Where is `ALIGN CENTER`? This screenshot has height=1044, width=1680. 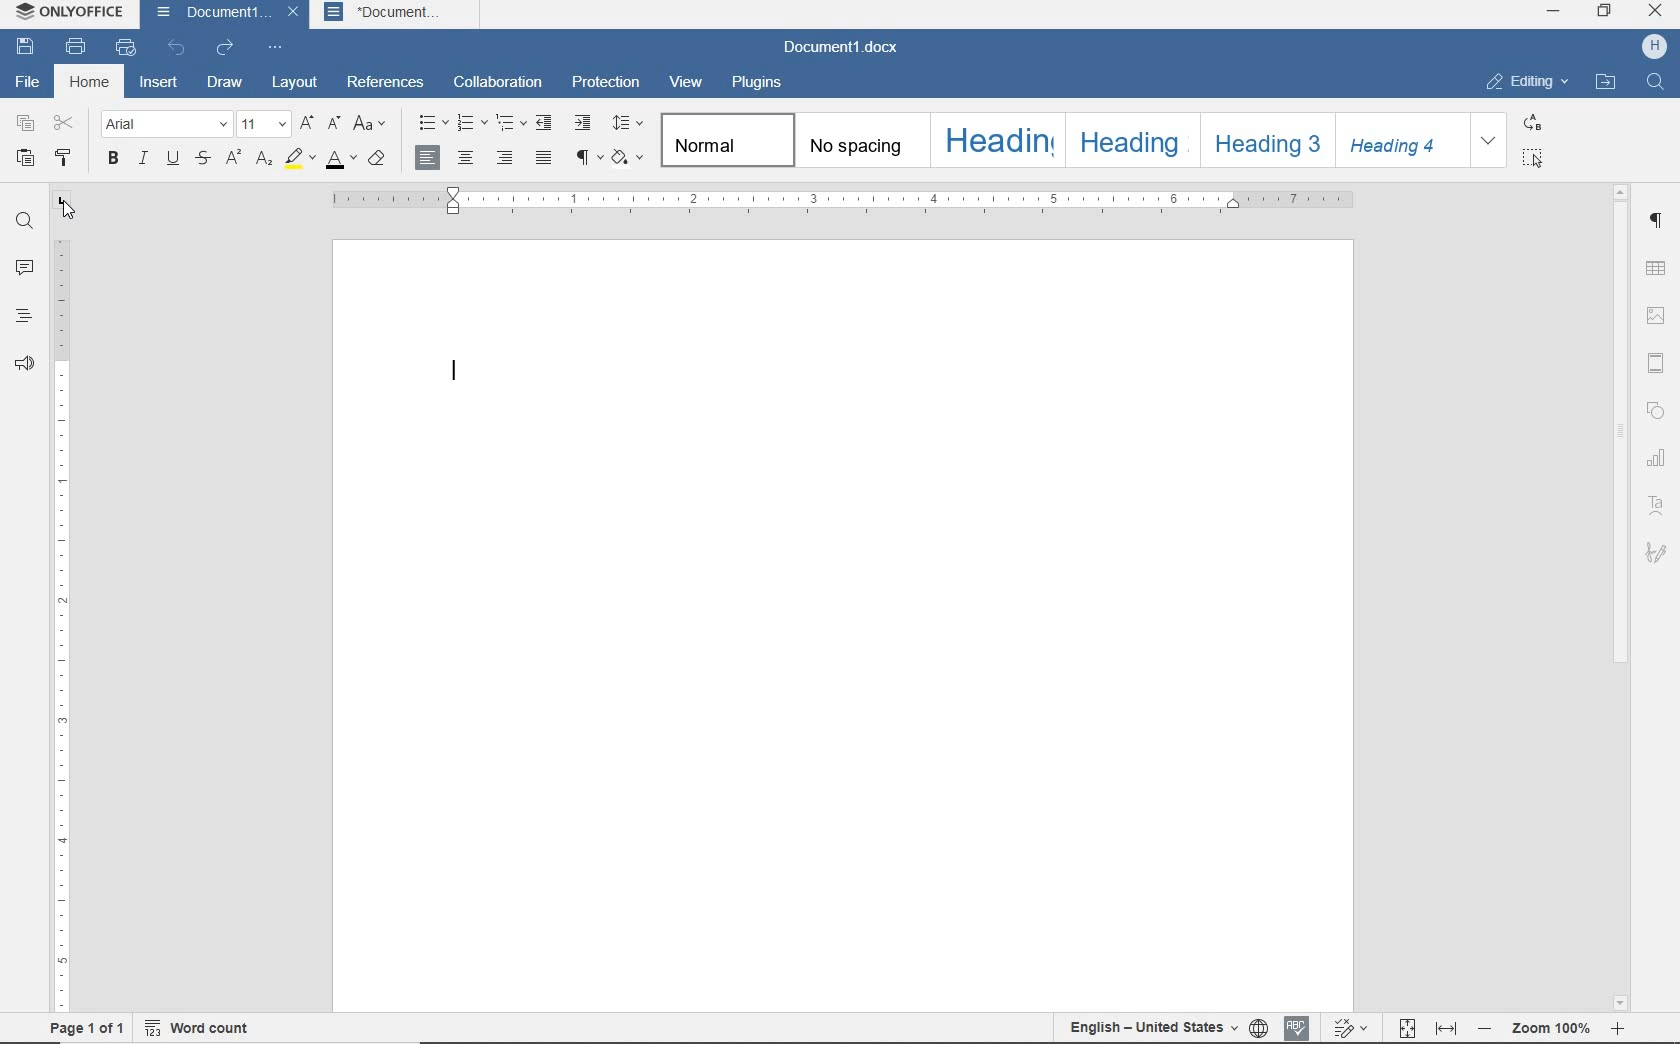 ALIGN CENTER is located at coordinates (465, 157).